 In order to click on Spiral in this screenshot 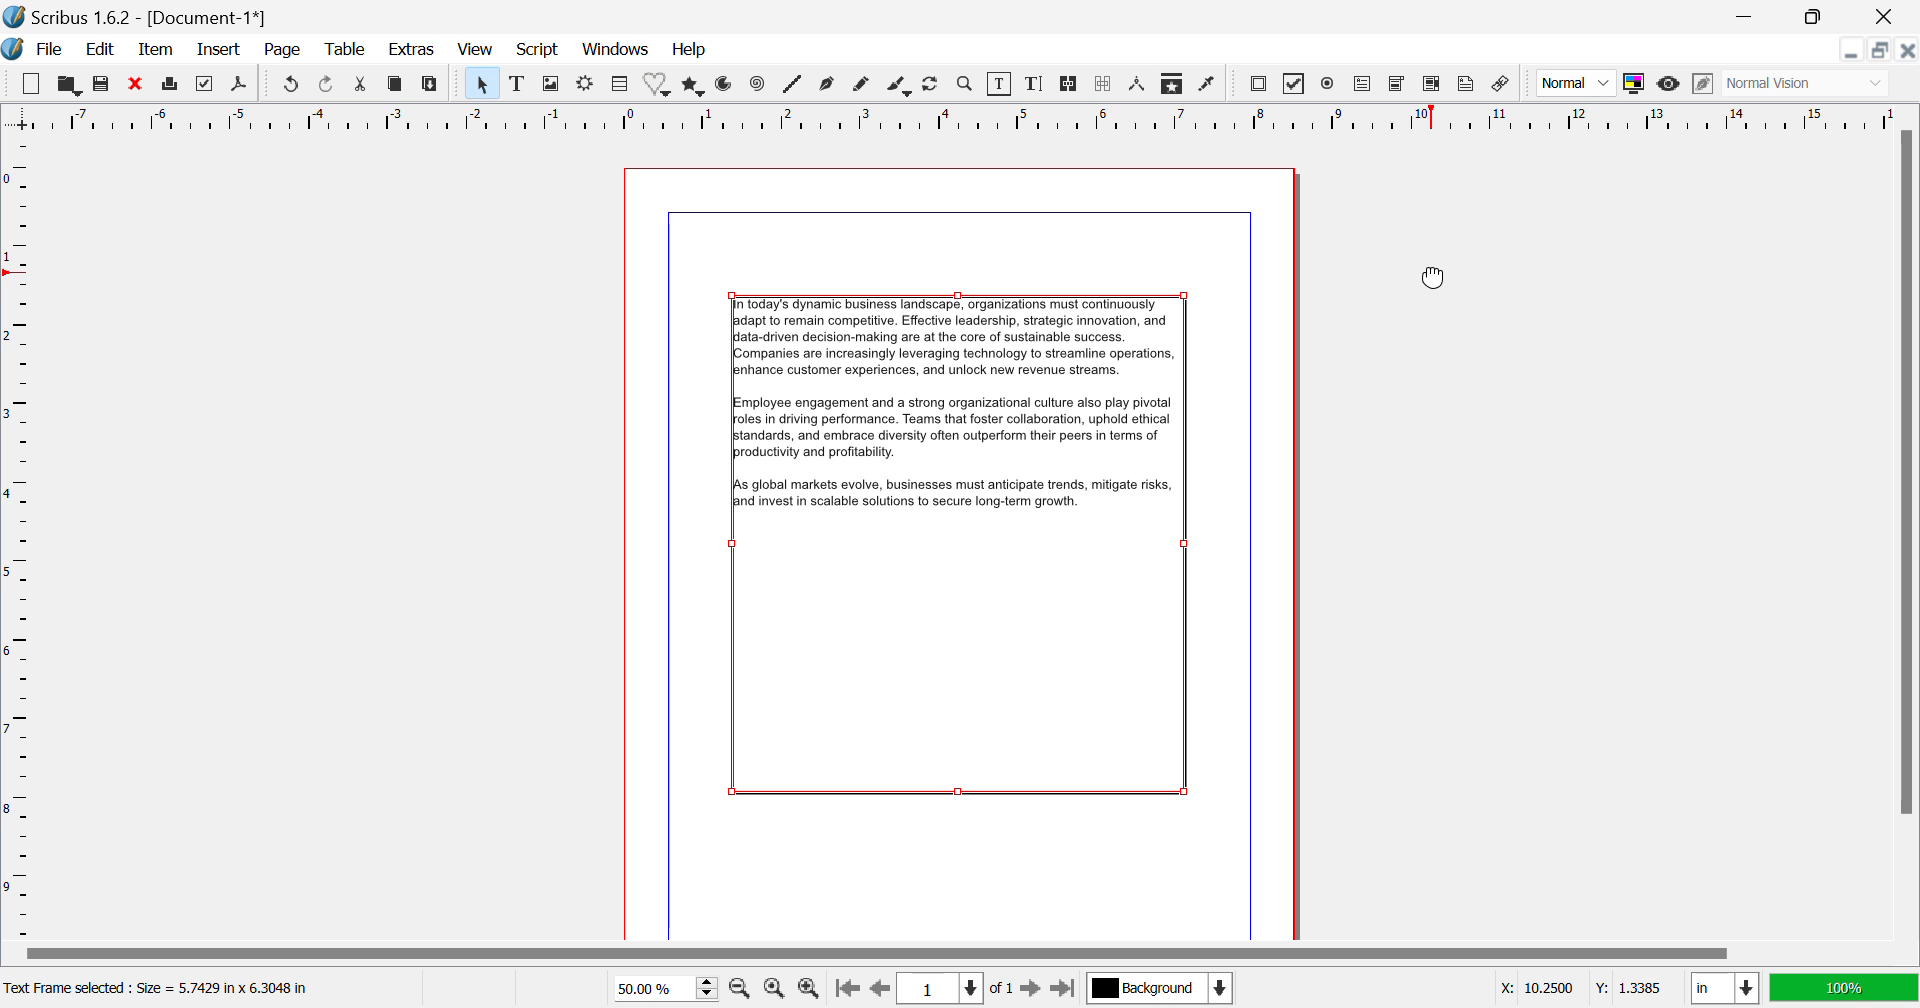, I will do `click(792, 84)`.